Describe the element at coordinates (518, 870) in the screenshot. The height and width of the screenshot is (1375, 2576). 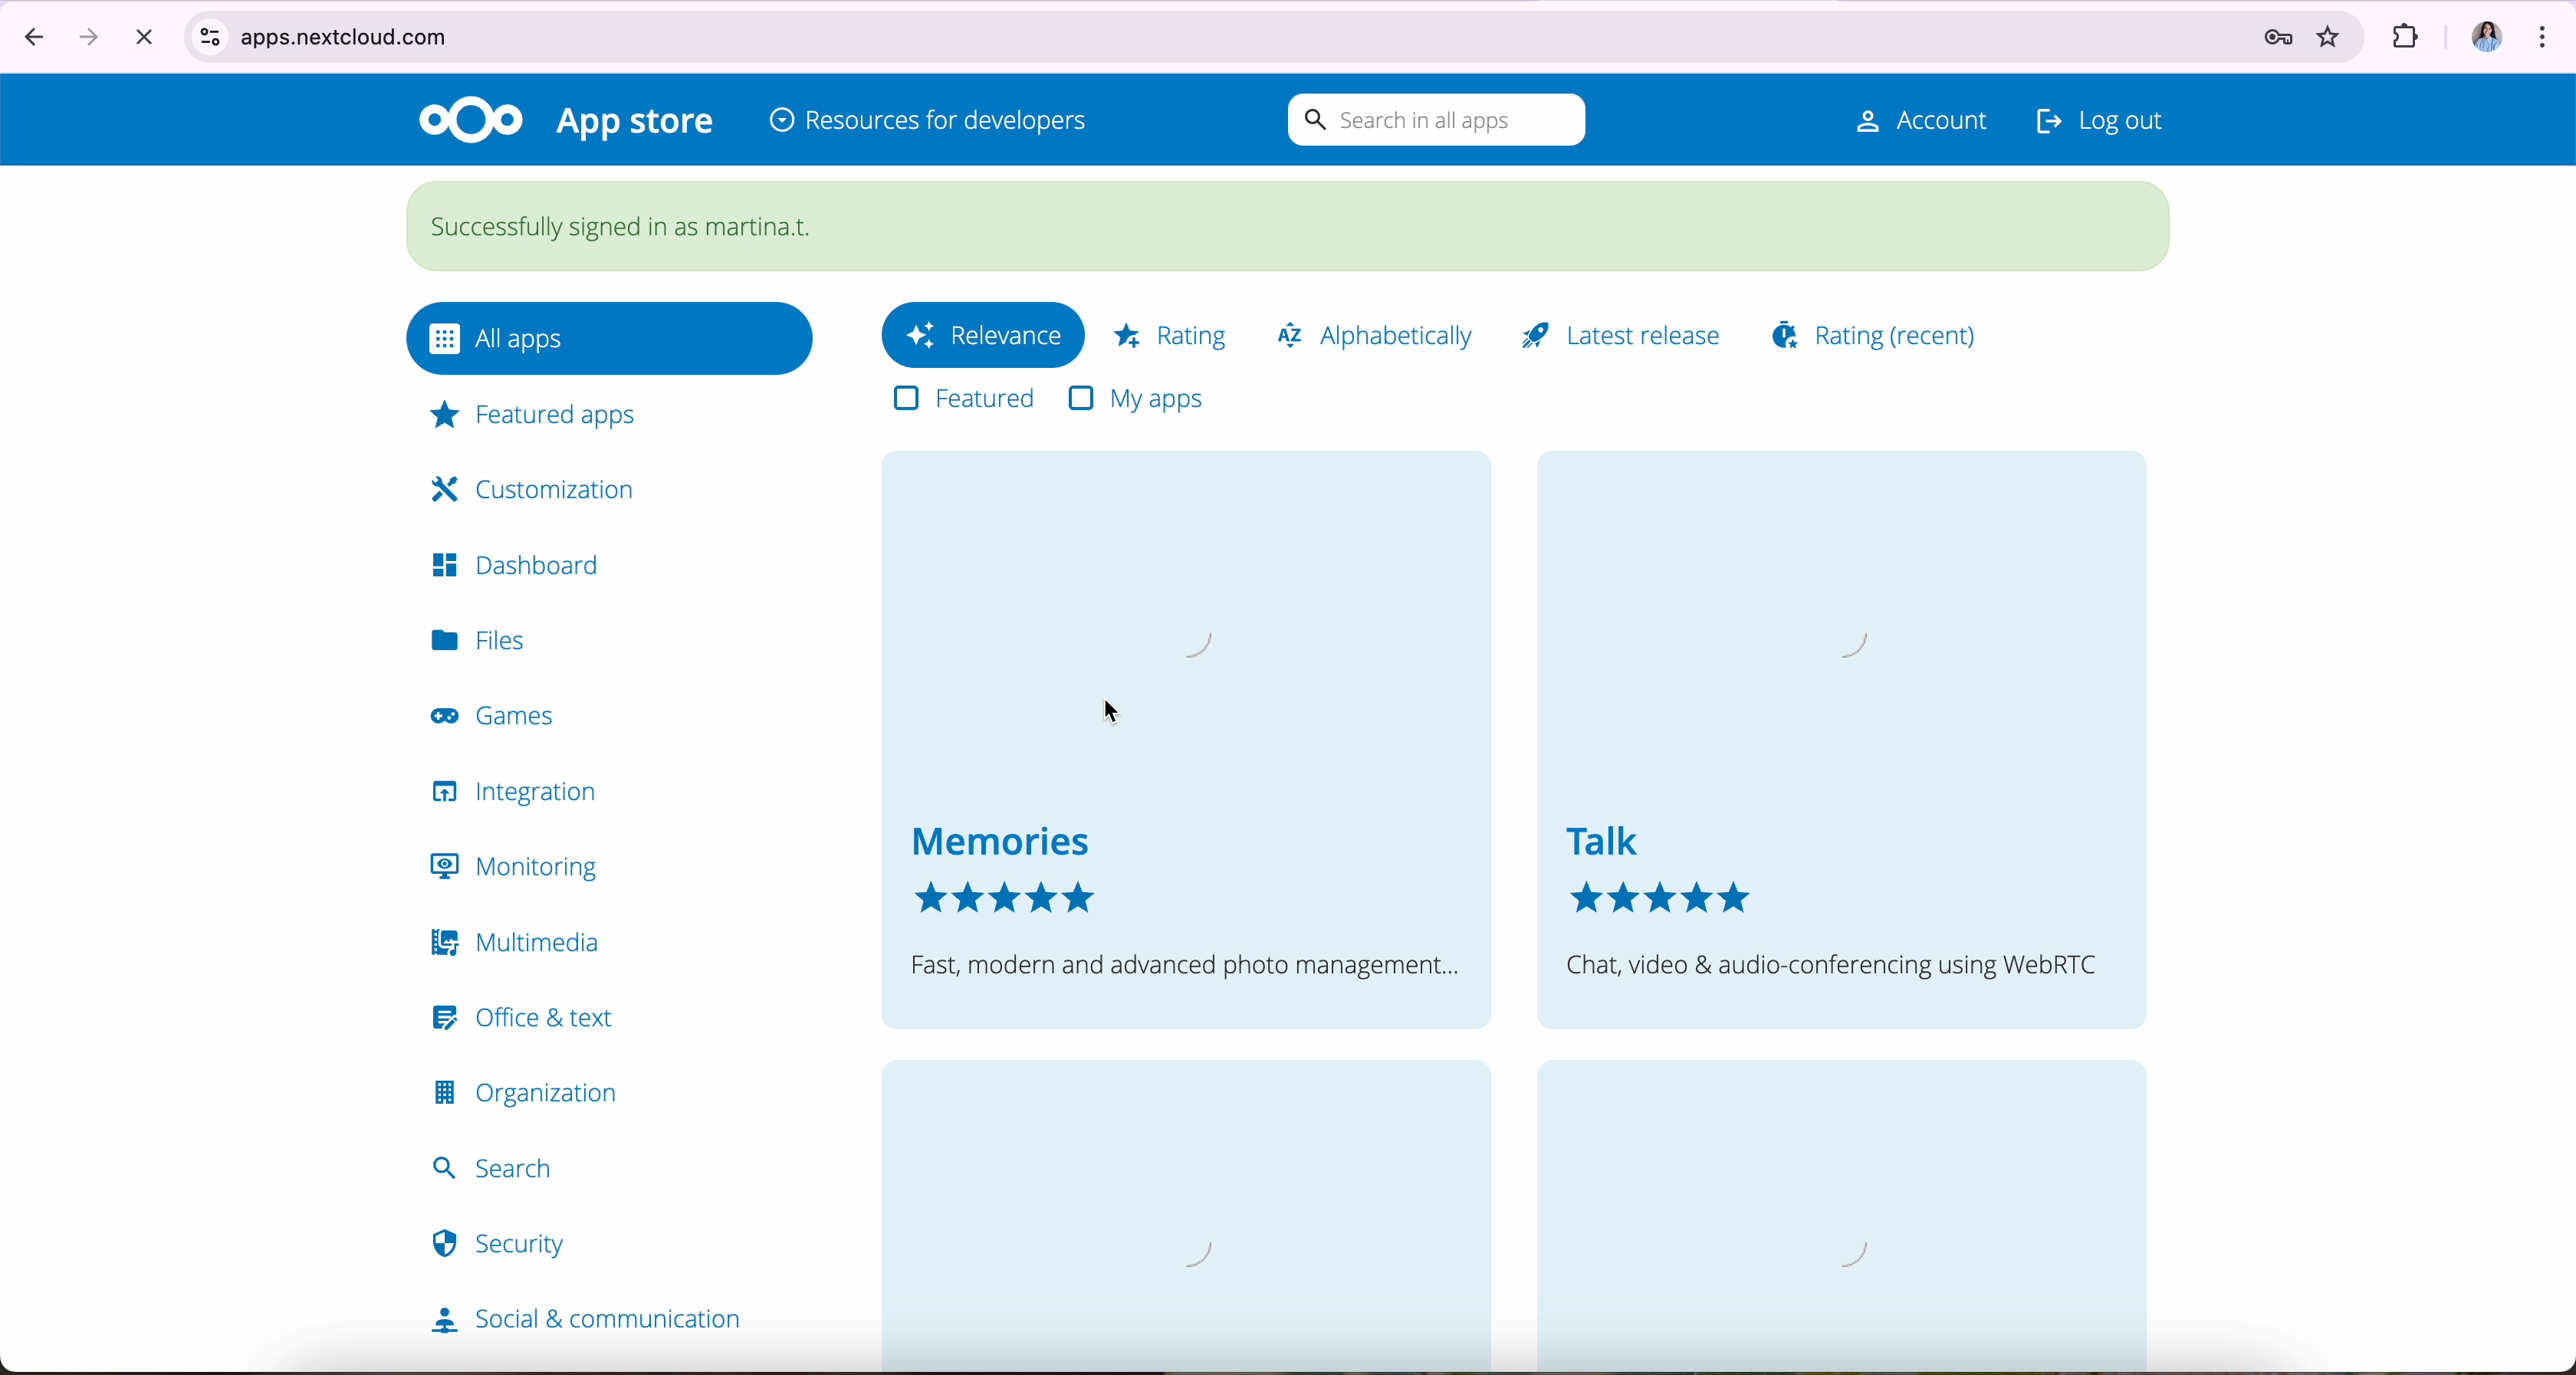
I see `monitoring` at that location.